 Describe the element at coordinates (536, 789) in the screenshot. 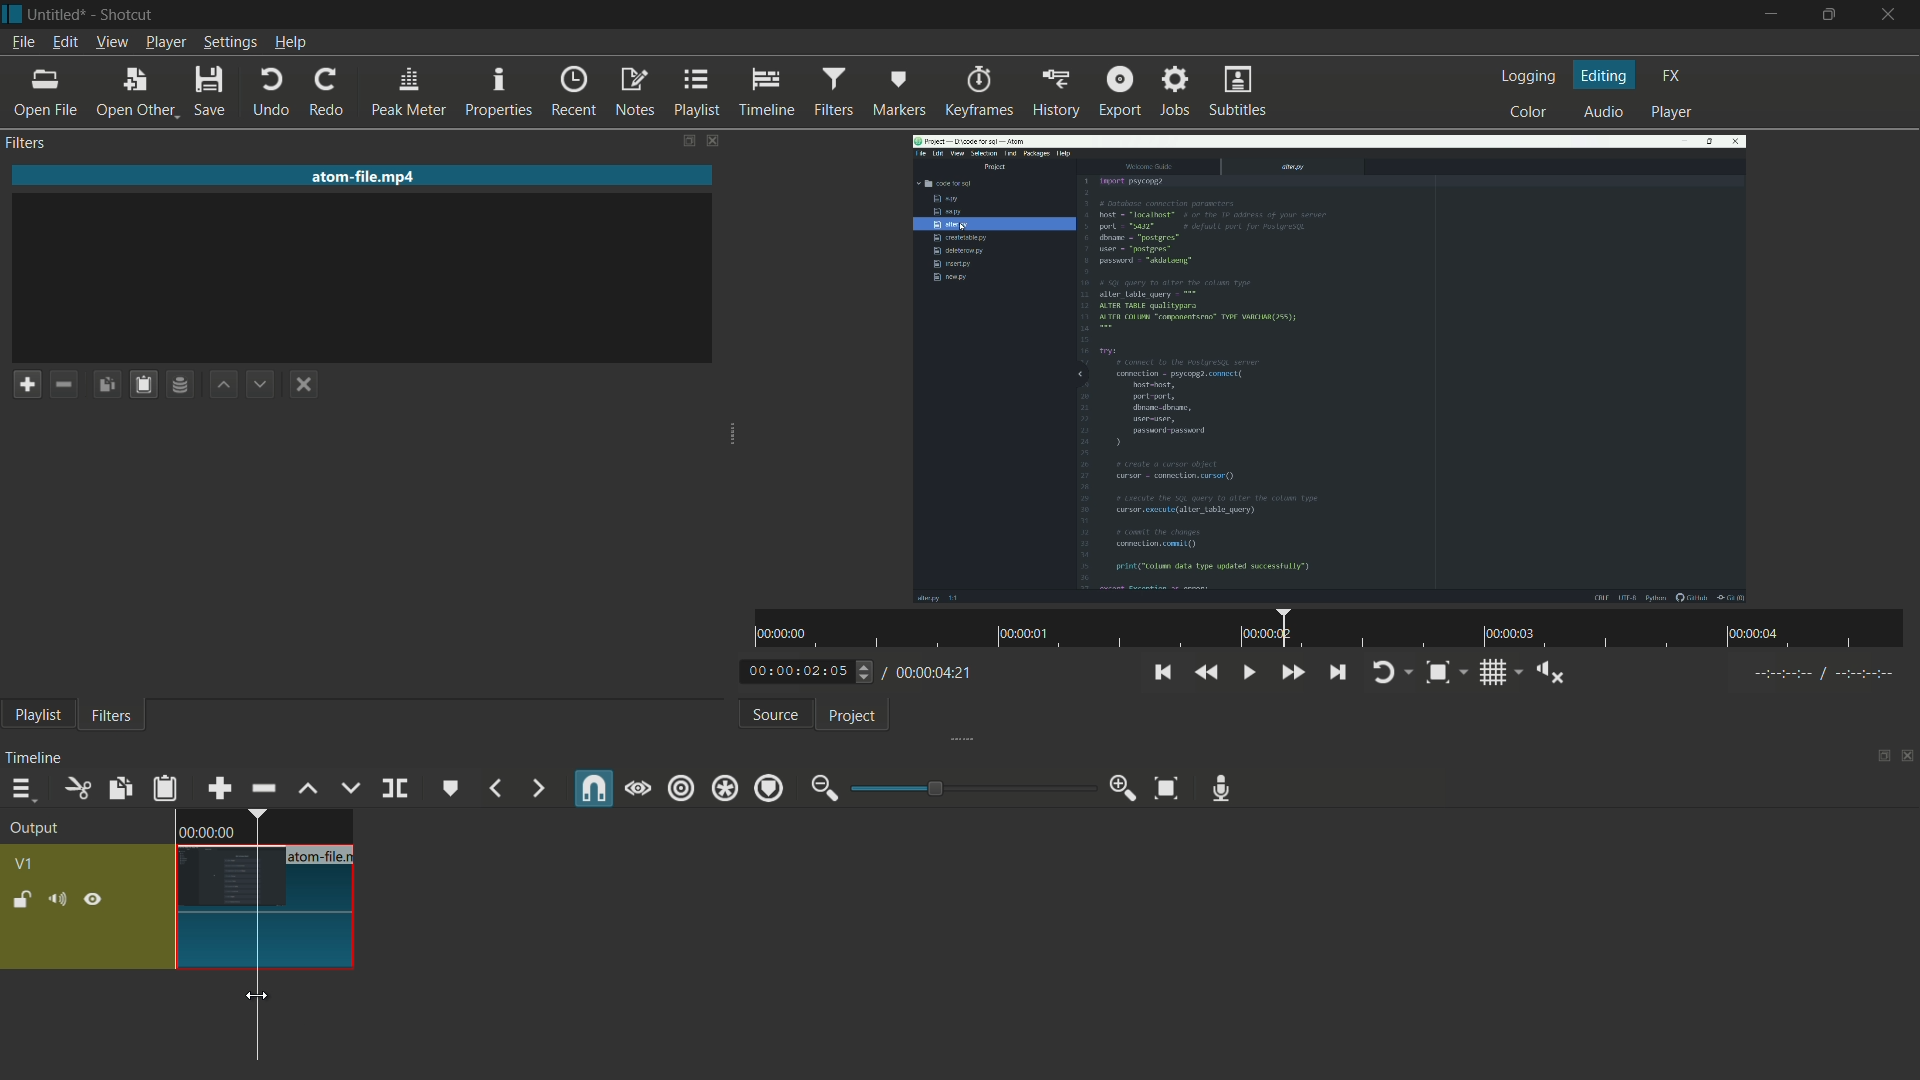

I see `next marker` at that location.